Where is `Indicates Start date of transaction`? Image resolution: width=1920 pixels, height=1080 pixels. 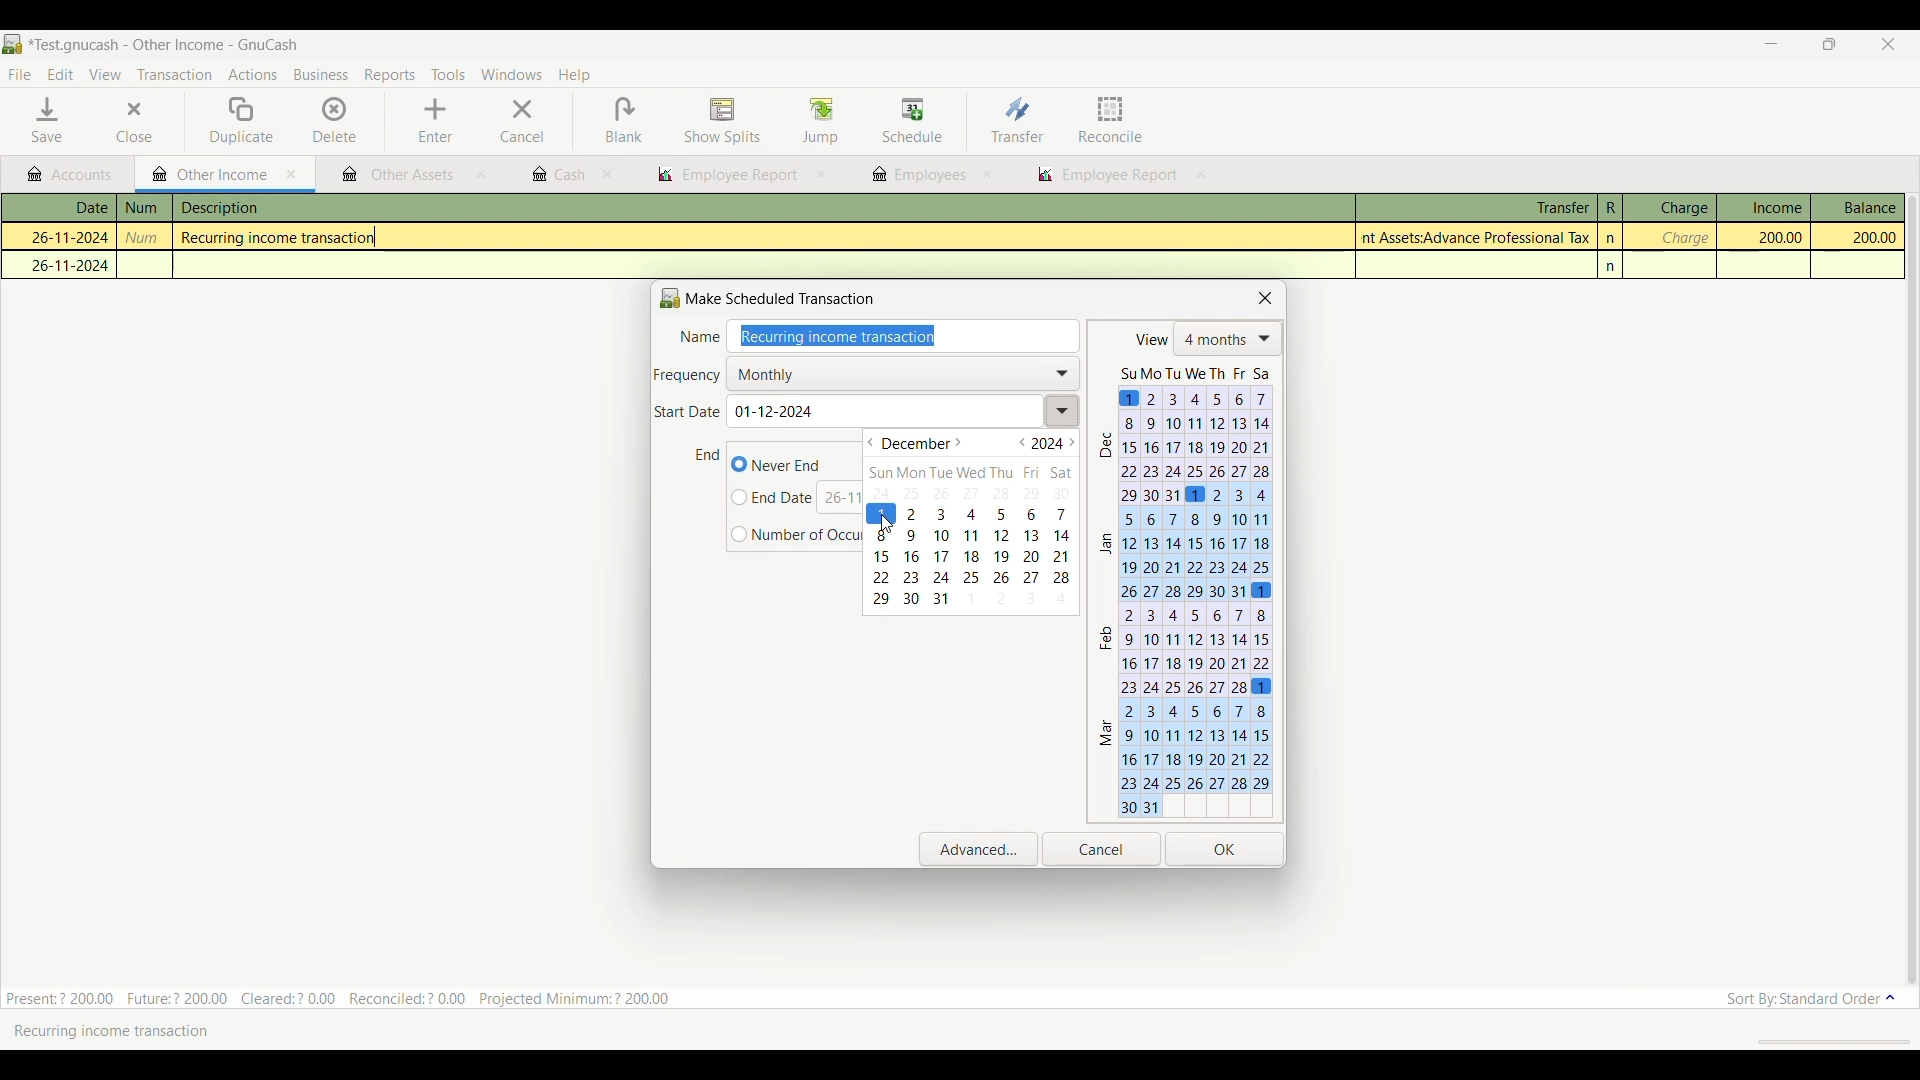
Indicates Start date of transaction is located at coordinates (688, 412).